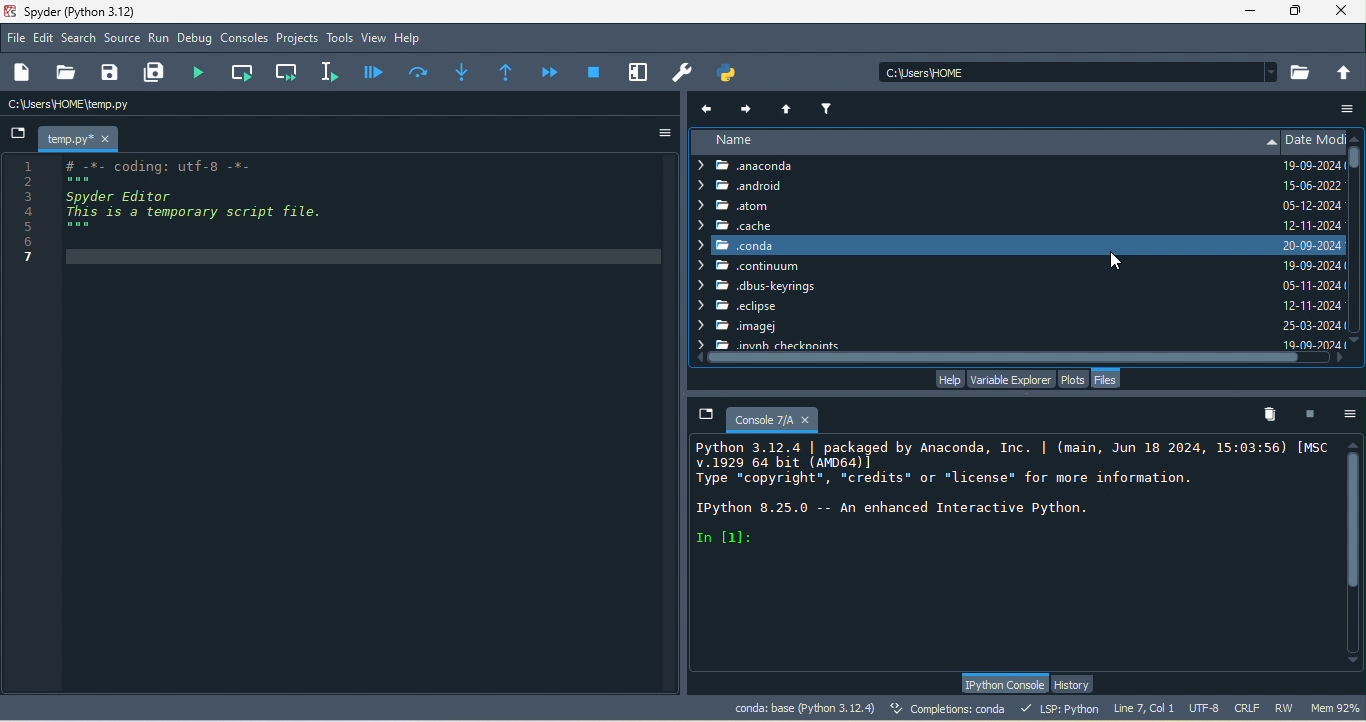  What do you see at coordinates (1349, 108) in the screenshot?
I see `more option` at bounding box center [1349, 108].